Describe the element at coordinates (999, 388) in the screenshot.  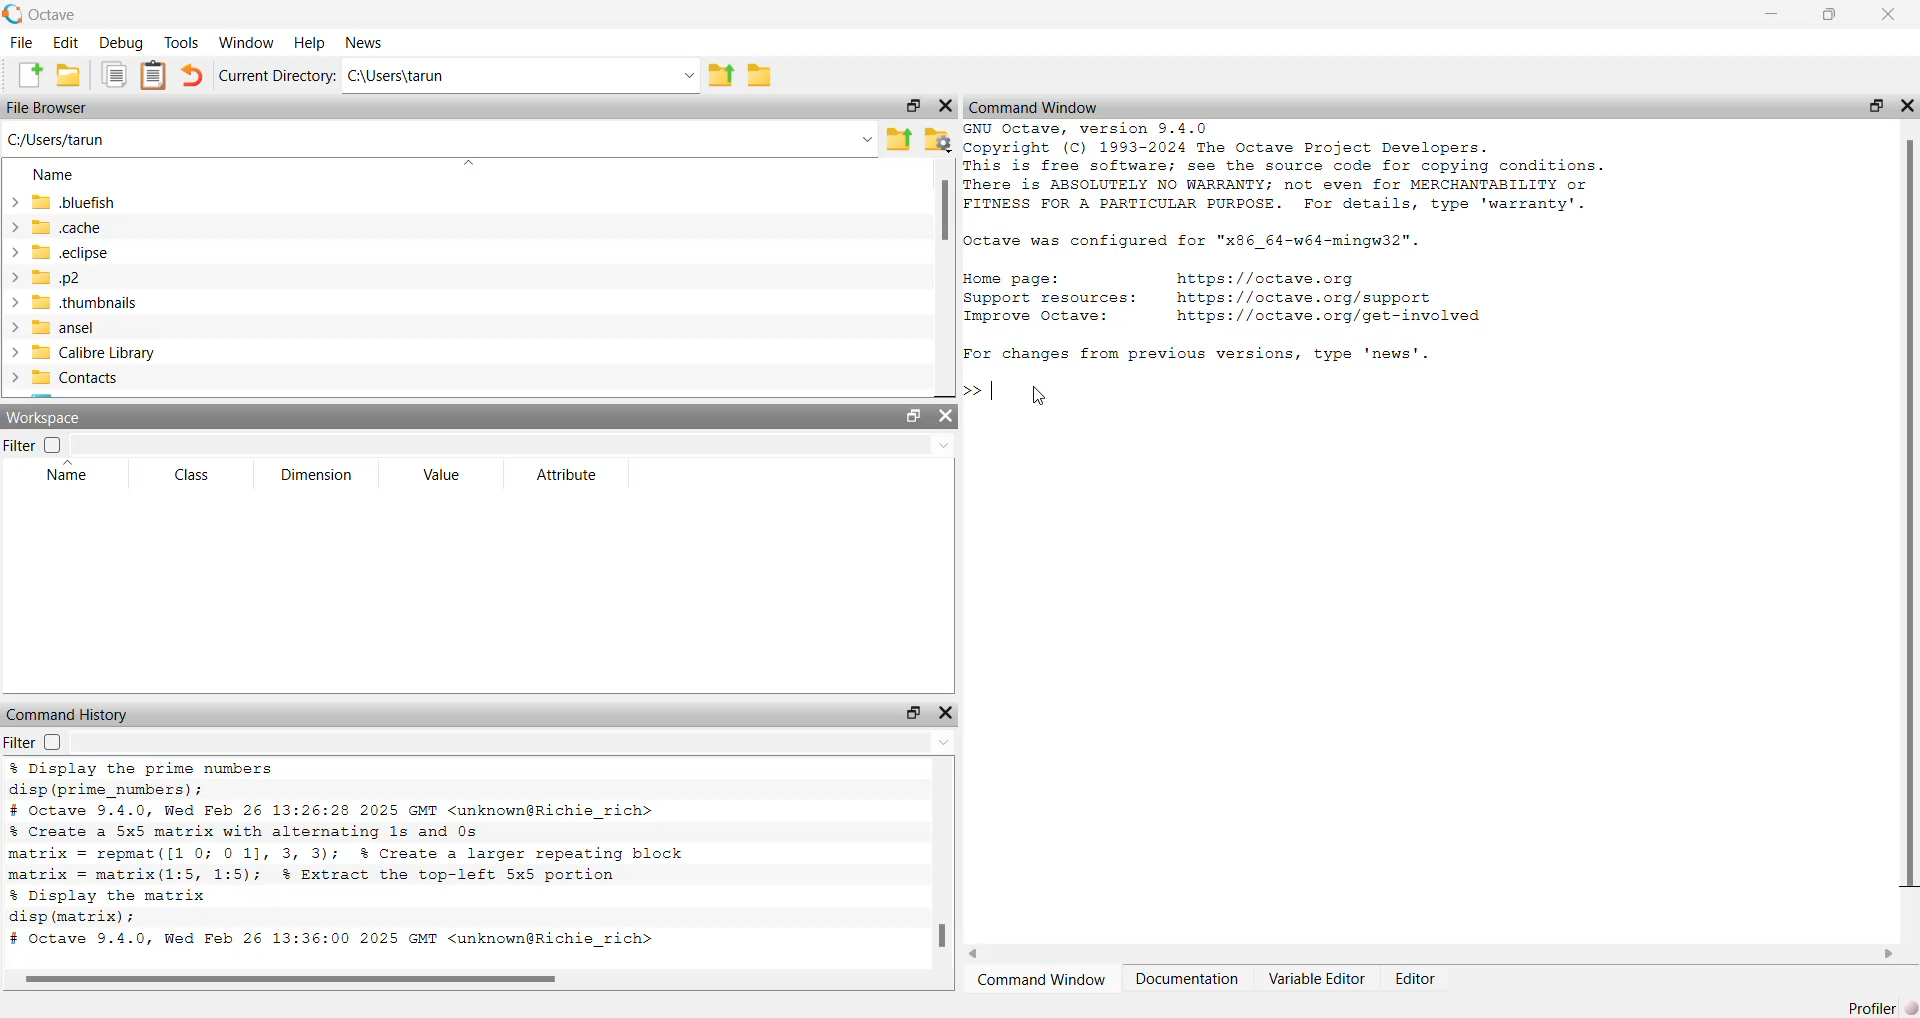
I see `typing cursor` at that location.